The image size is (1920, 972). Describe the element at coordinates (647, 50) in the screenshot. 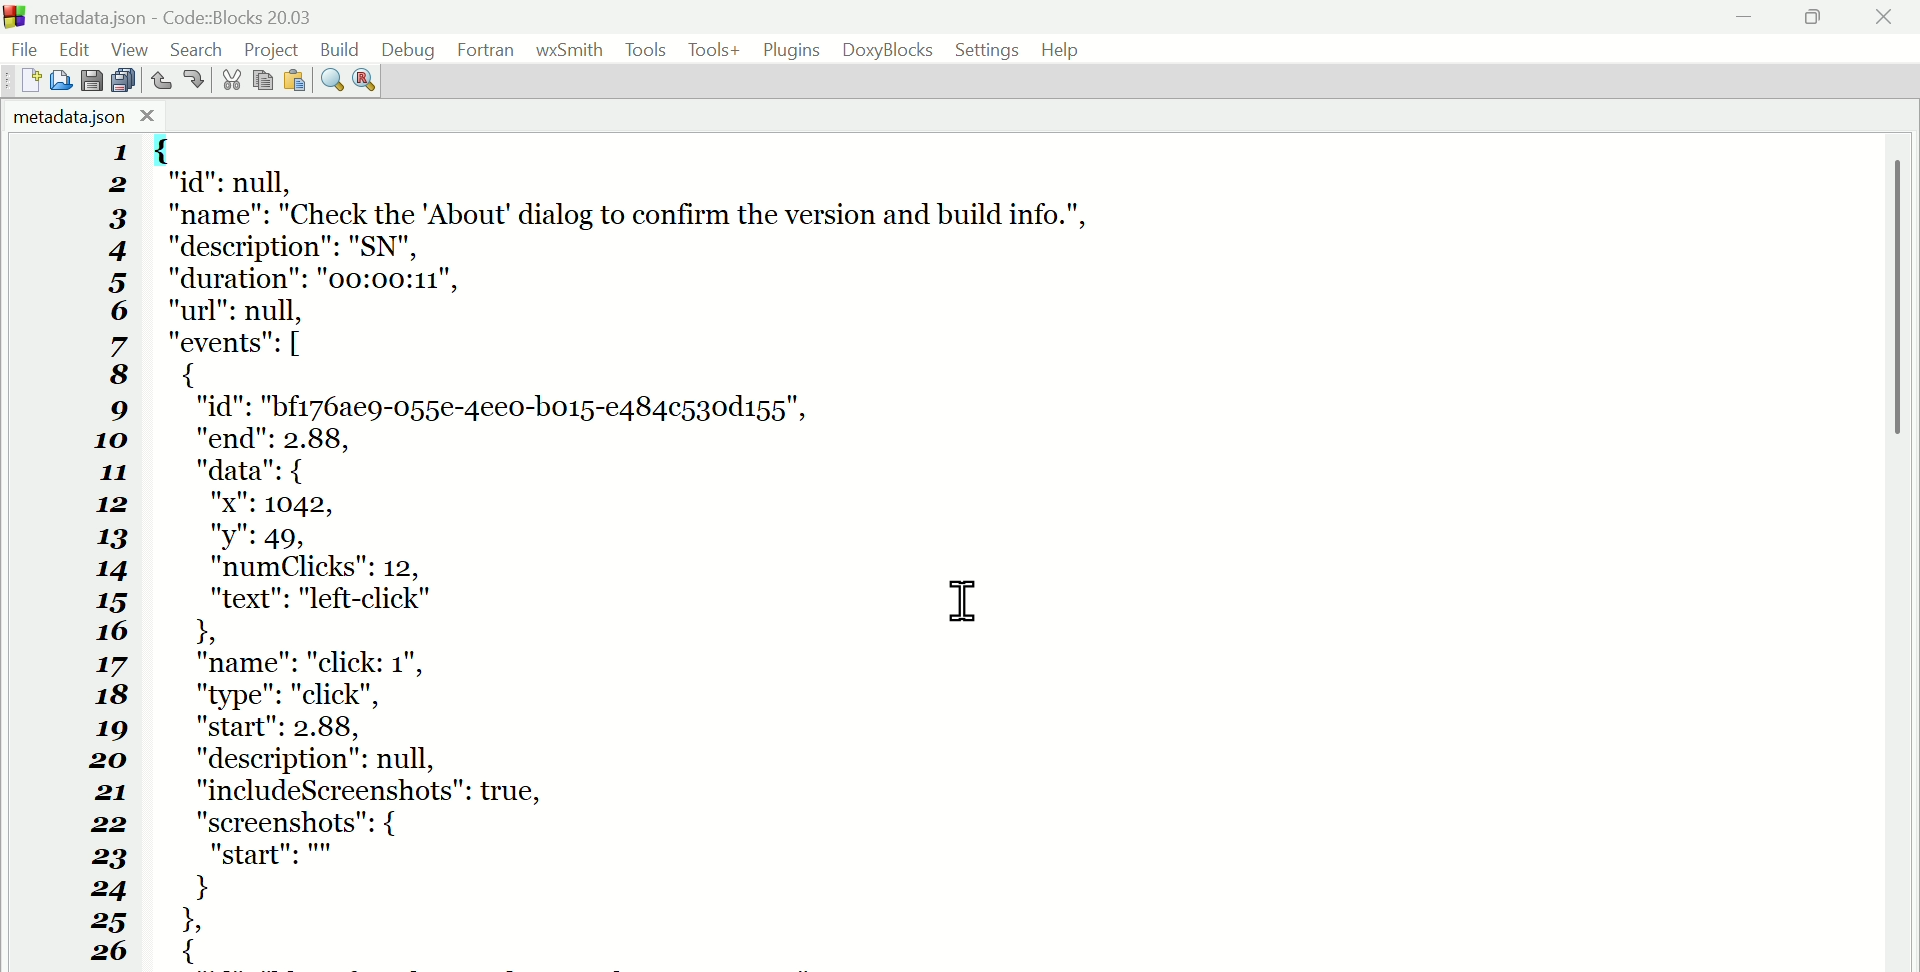

I see `Tools` at that location.